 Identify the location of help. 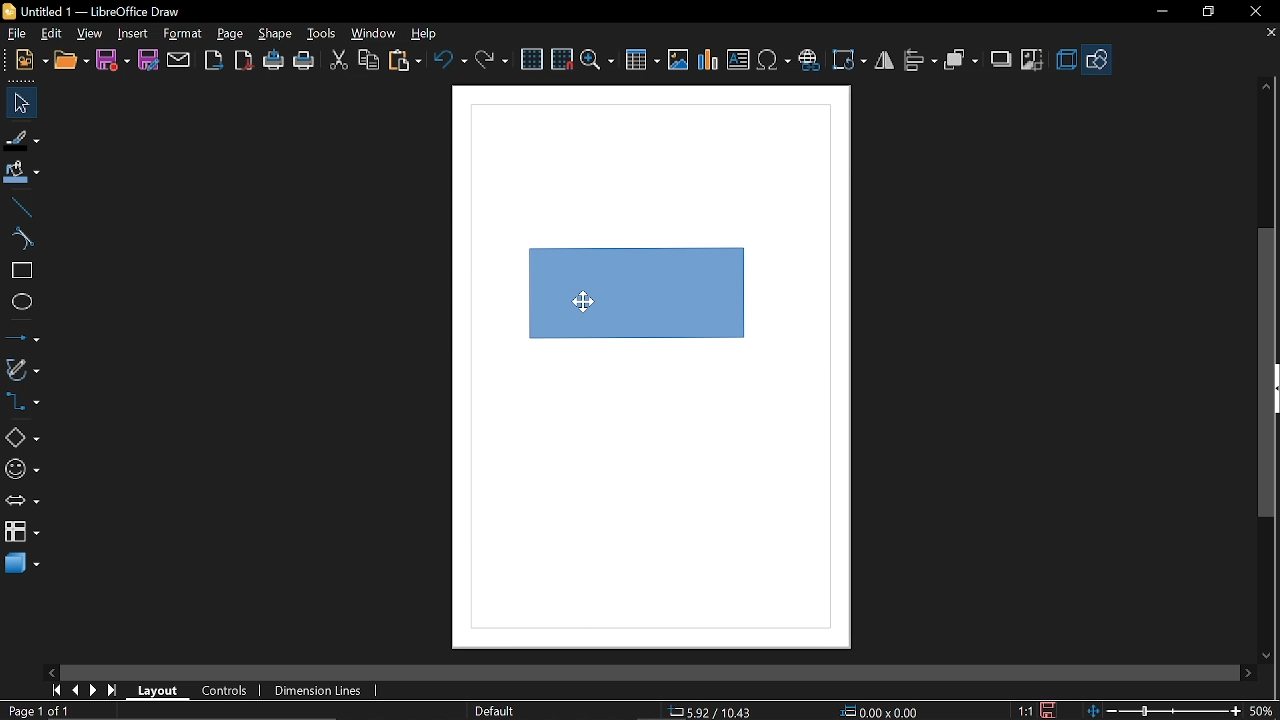
(424, 35).